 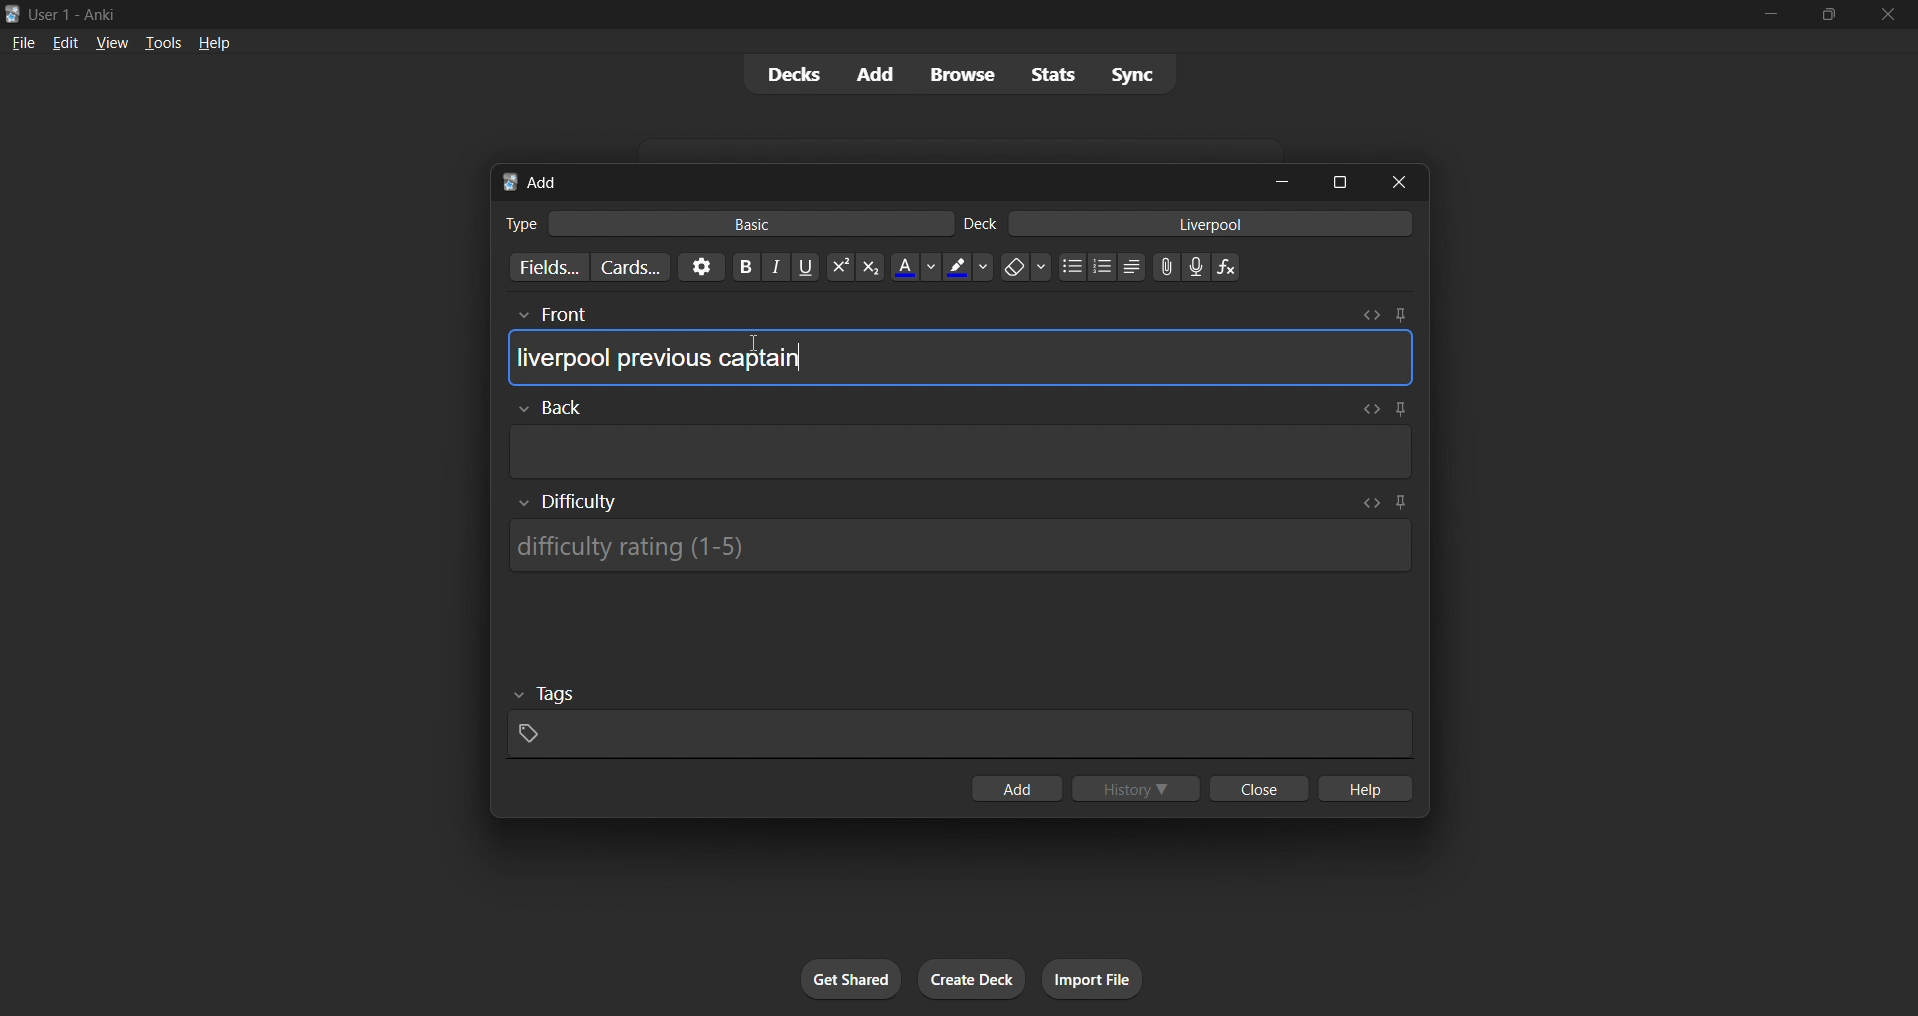 What do you see at coordinates (968, 266) in the screenshot?
I see `text highlight color` at bounding box center [968, 266].